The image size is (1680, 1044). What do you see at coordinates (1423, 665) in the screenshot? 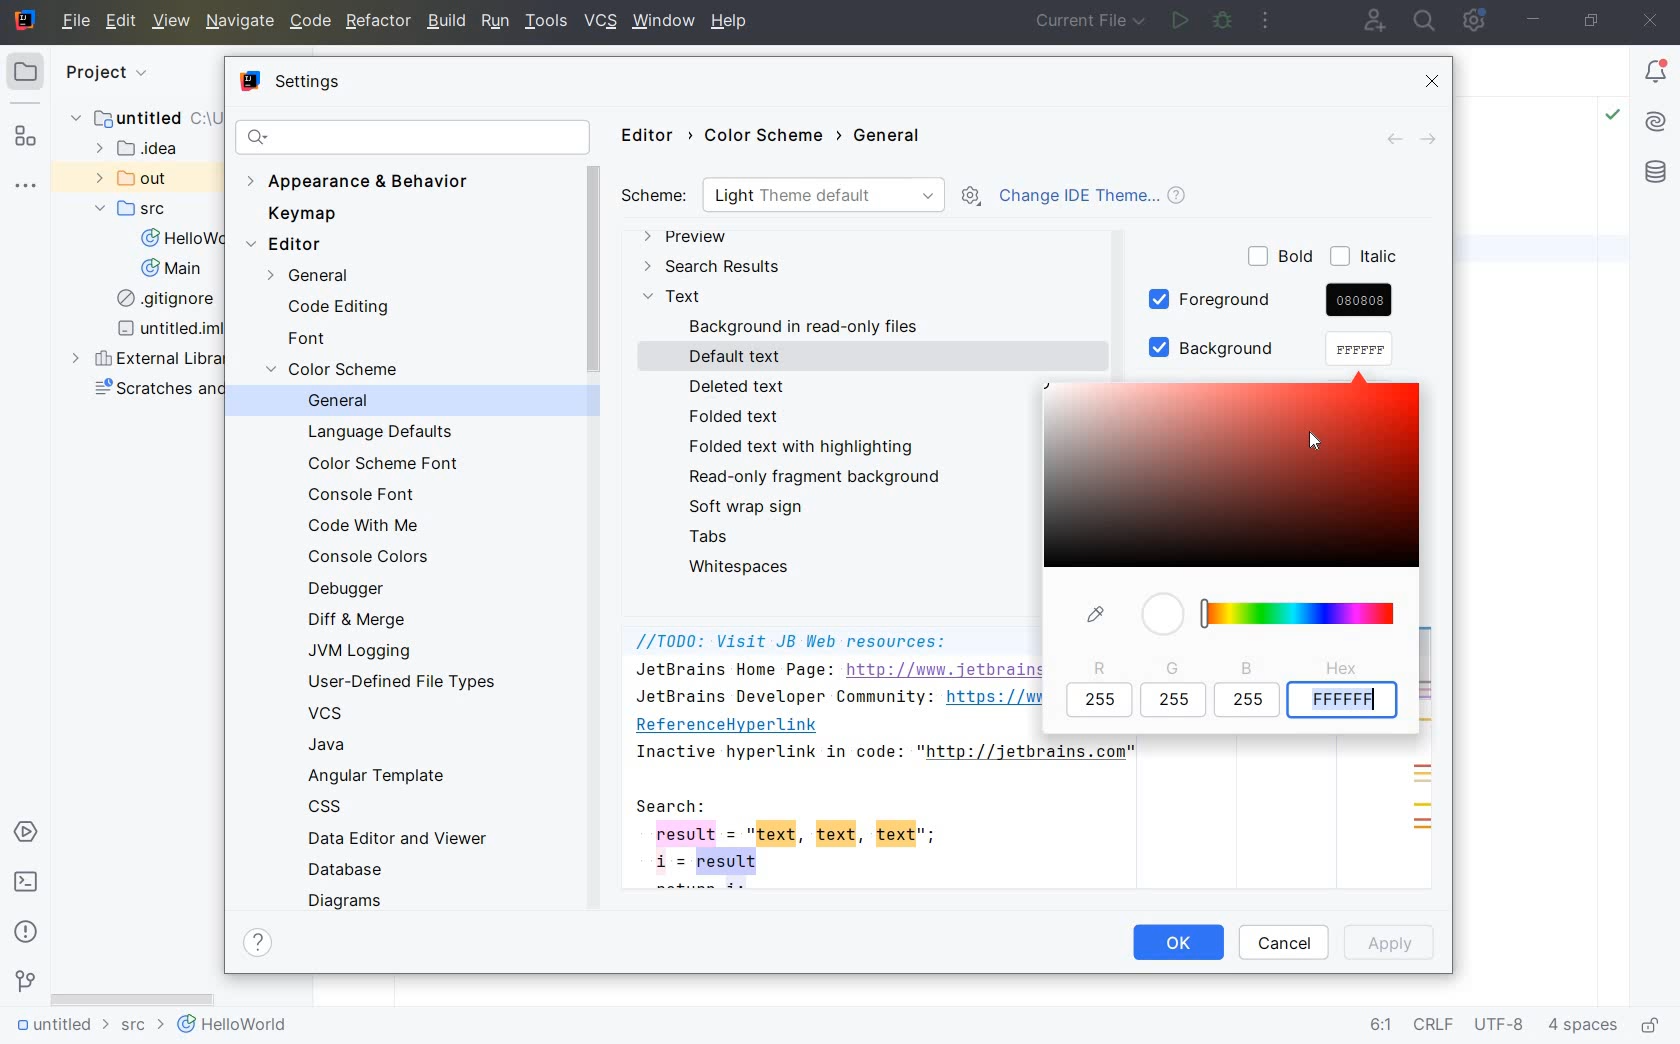
I see `SCROLLBAR` at bounding box center [1423, 665].